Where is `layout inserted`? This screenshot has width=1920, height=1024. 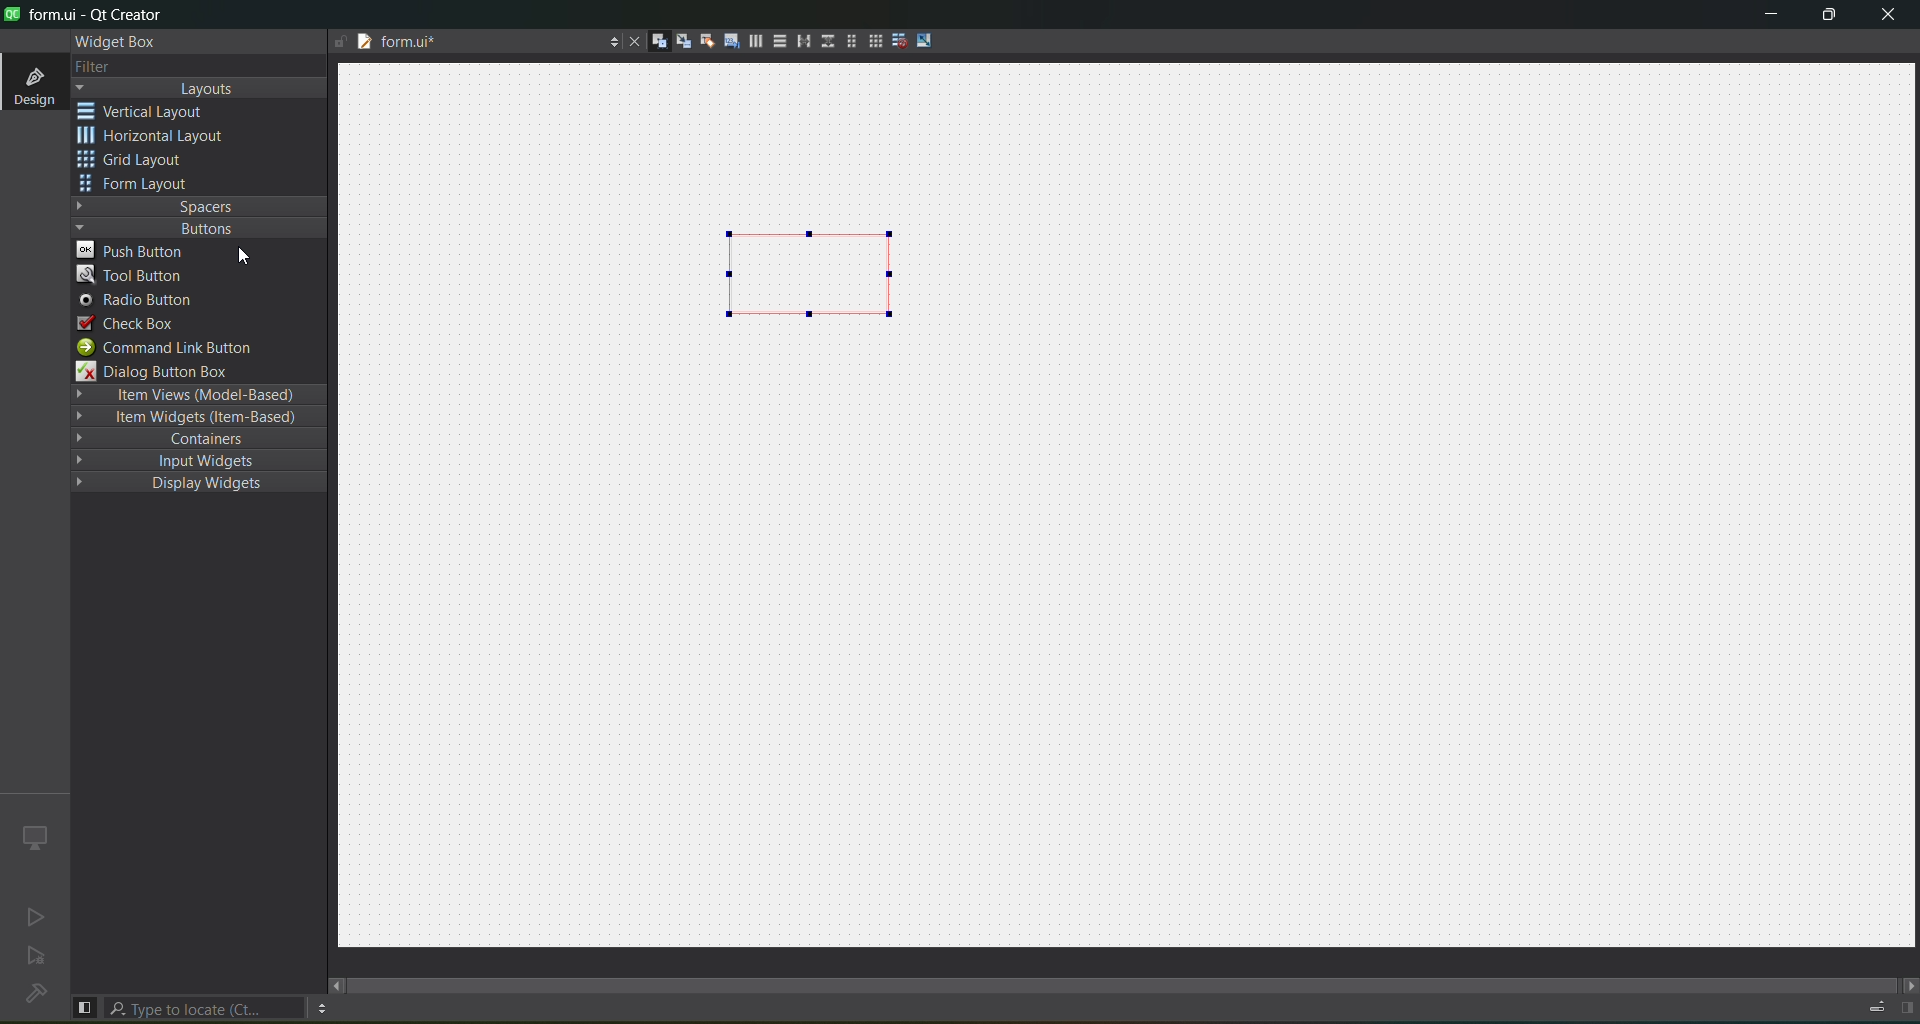
layout inserted is located at coordinates (808, 267).